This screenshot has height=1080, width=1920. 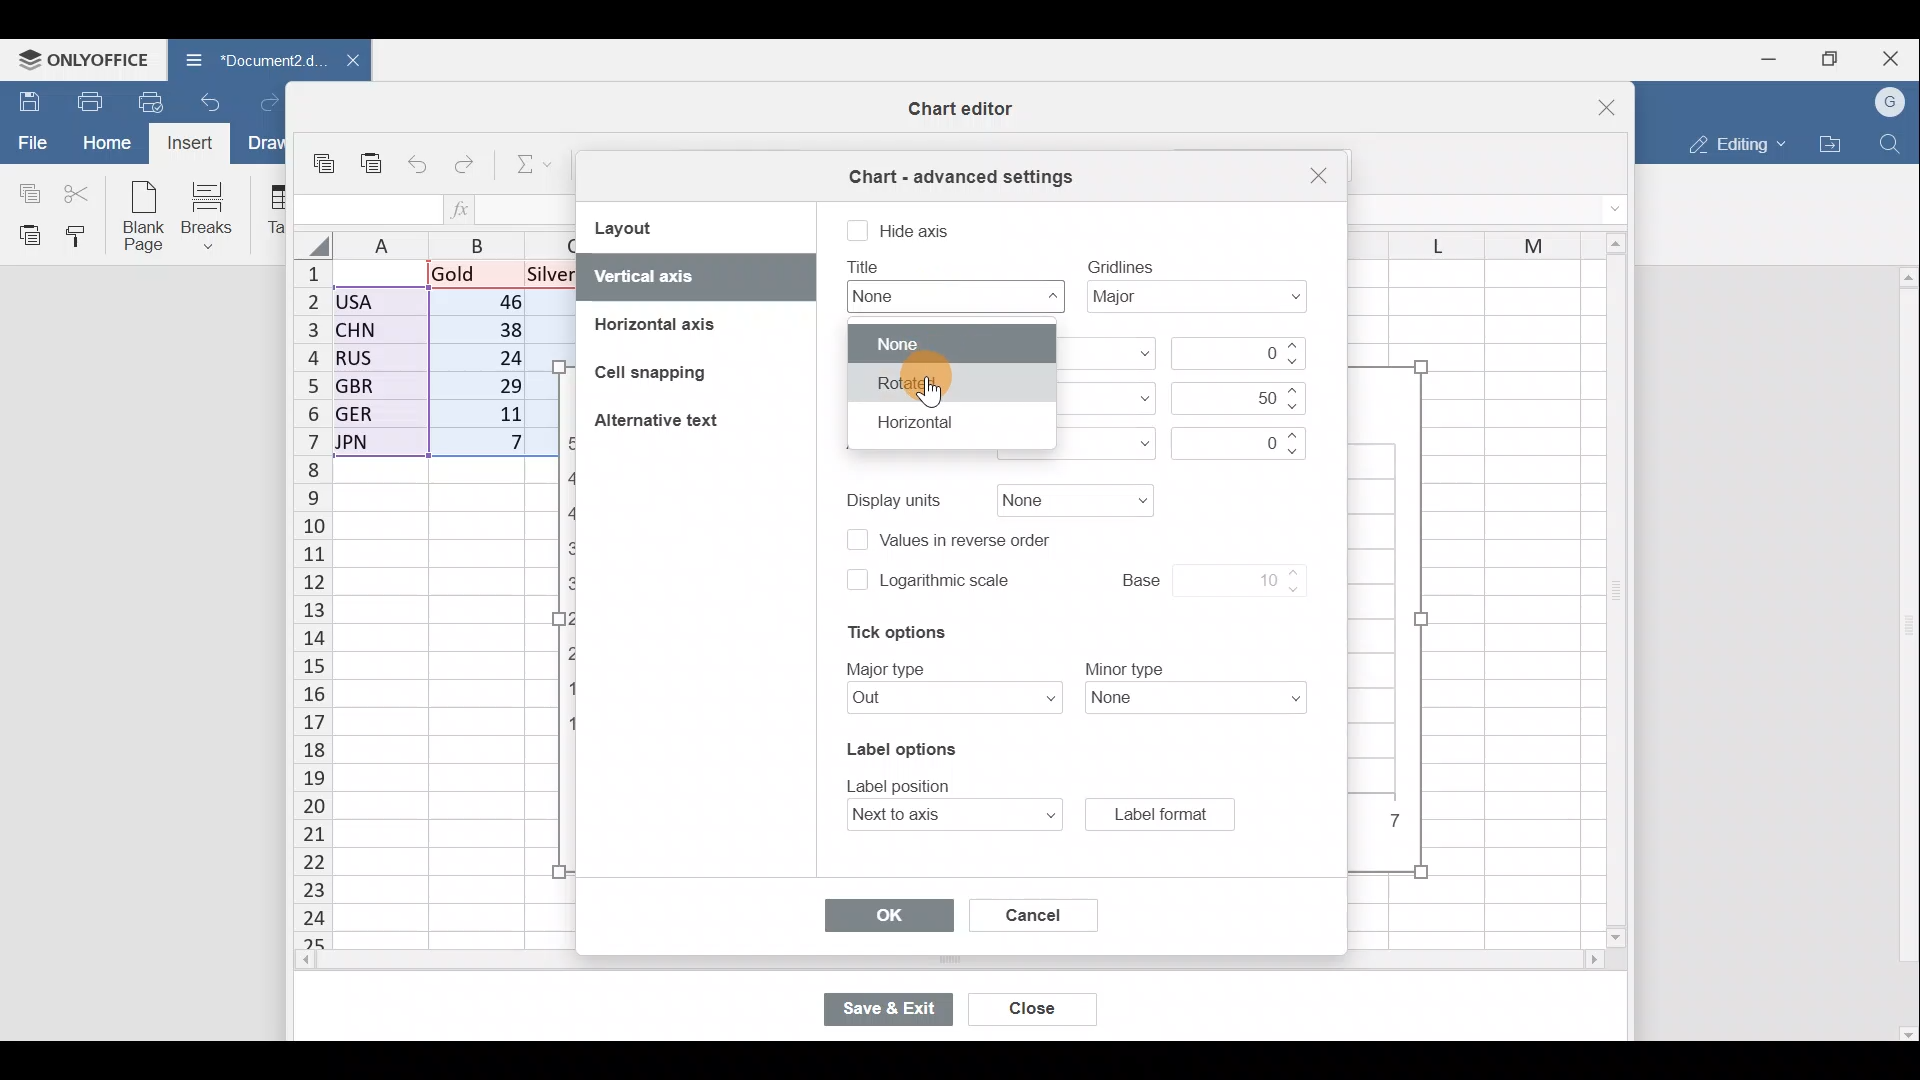 What do you see at coordinates (466, 160) in the screenshot?
I see `Redo` at bounding box center [466, 160].